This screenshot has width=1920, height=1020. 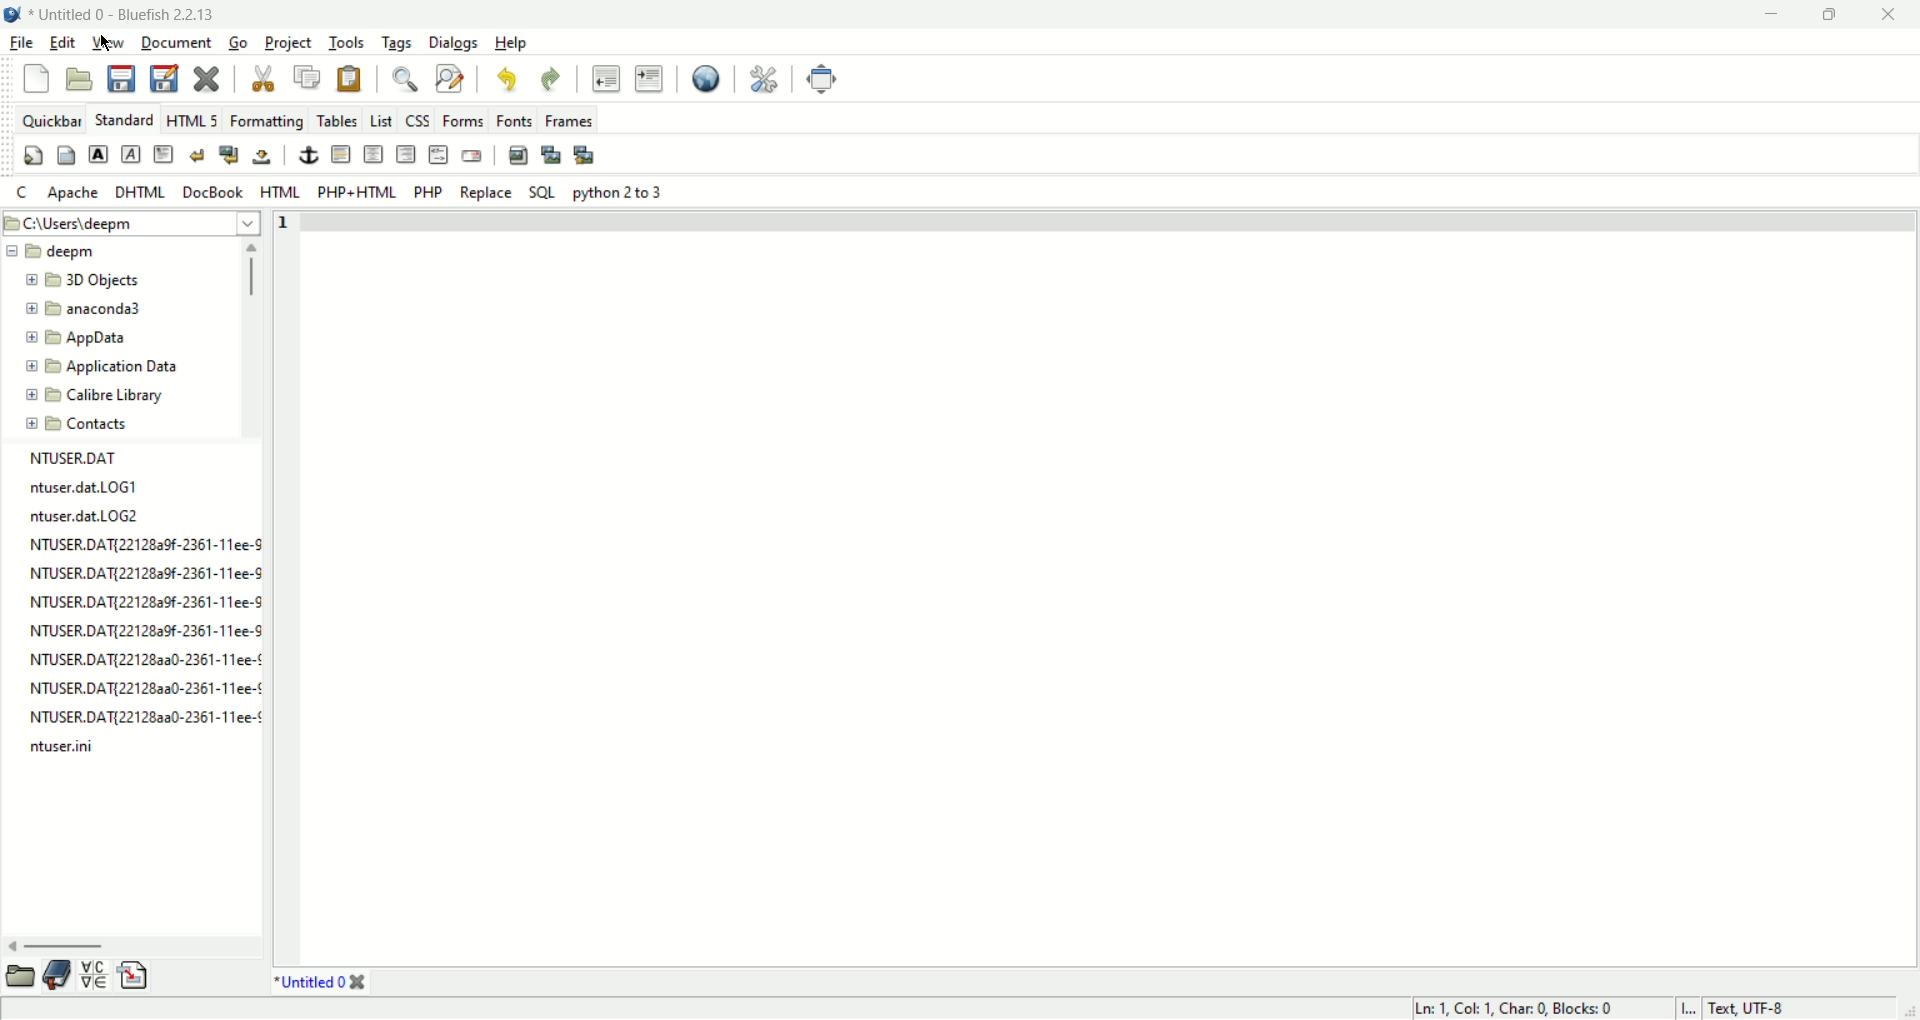 What do you see at coordinates (410, 78) in the screenshot?
I see `find` at bounding box center [410, 78].